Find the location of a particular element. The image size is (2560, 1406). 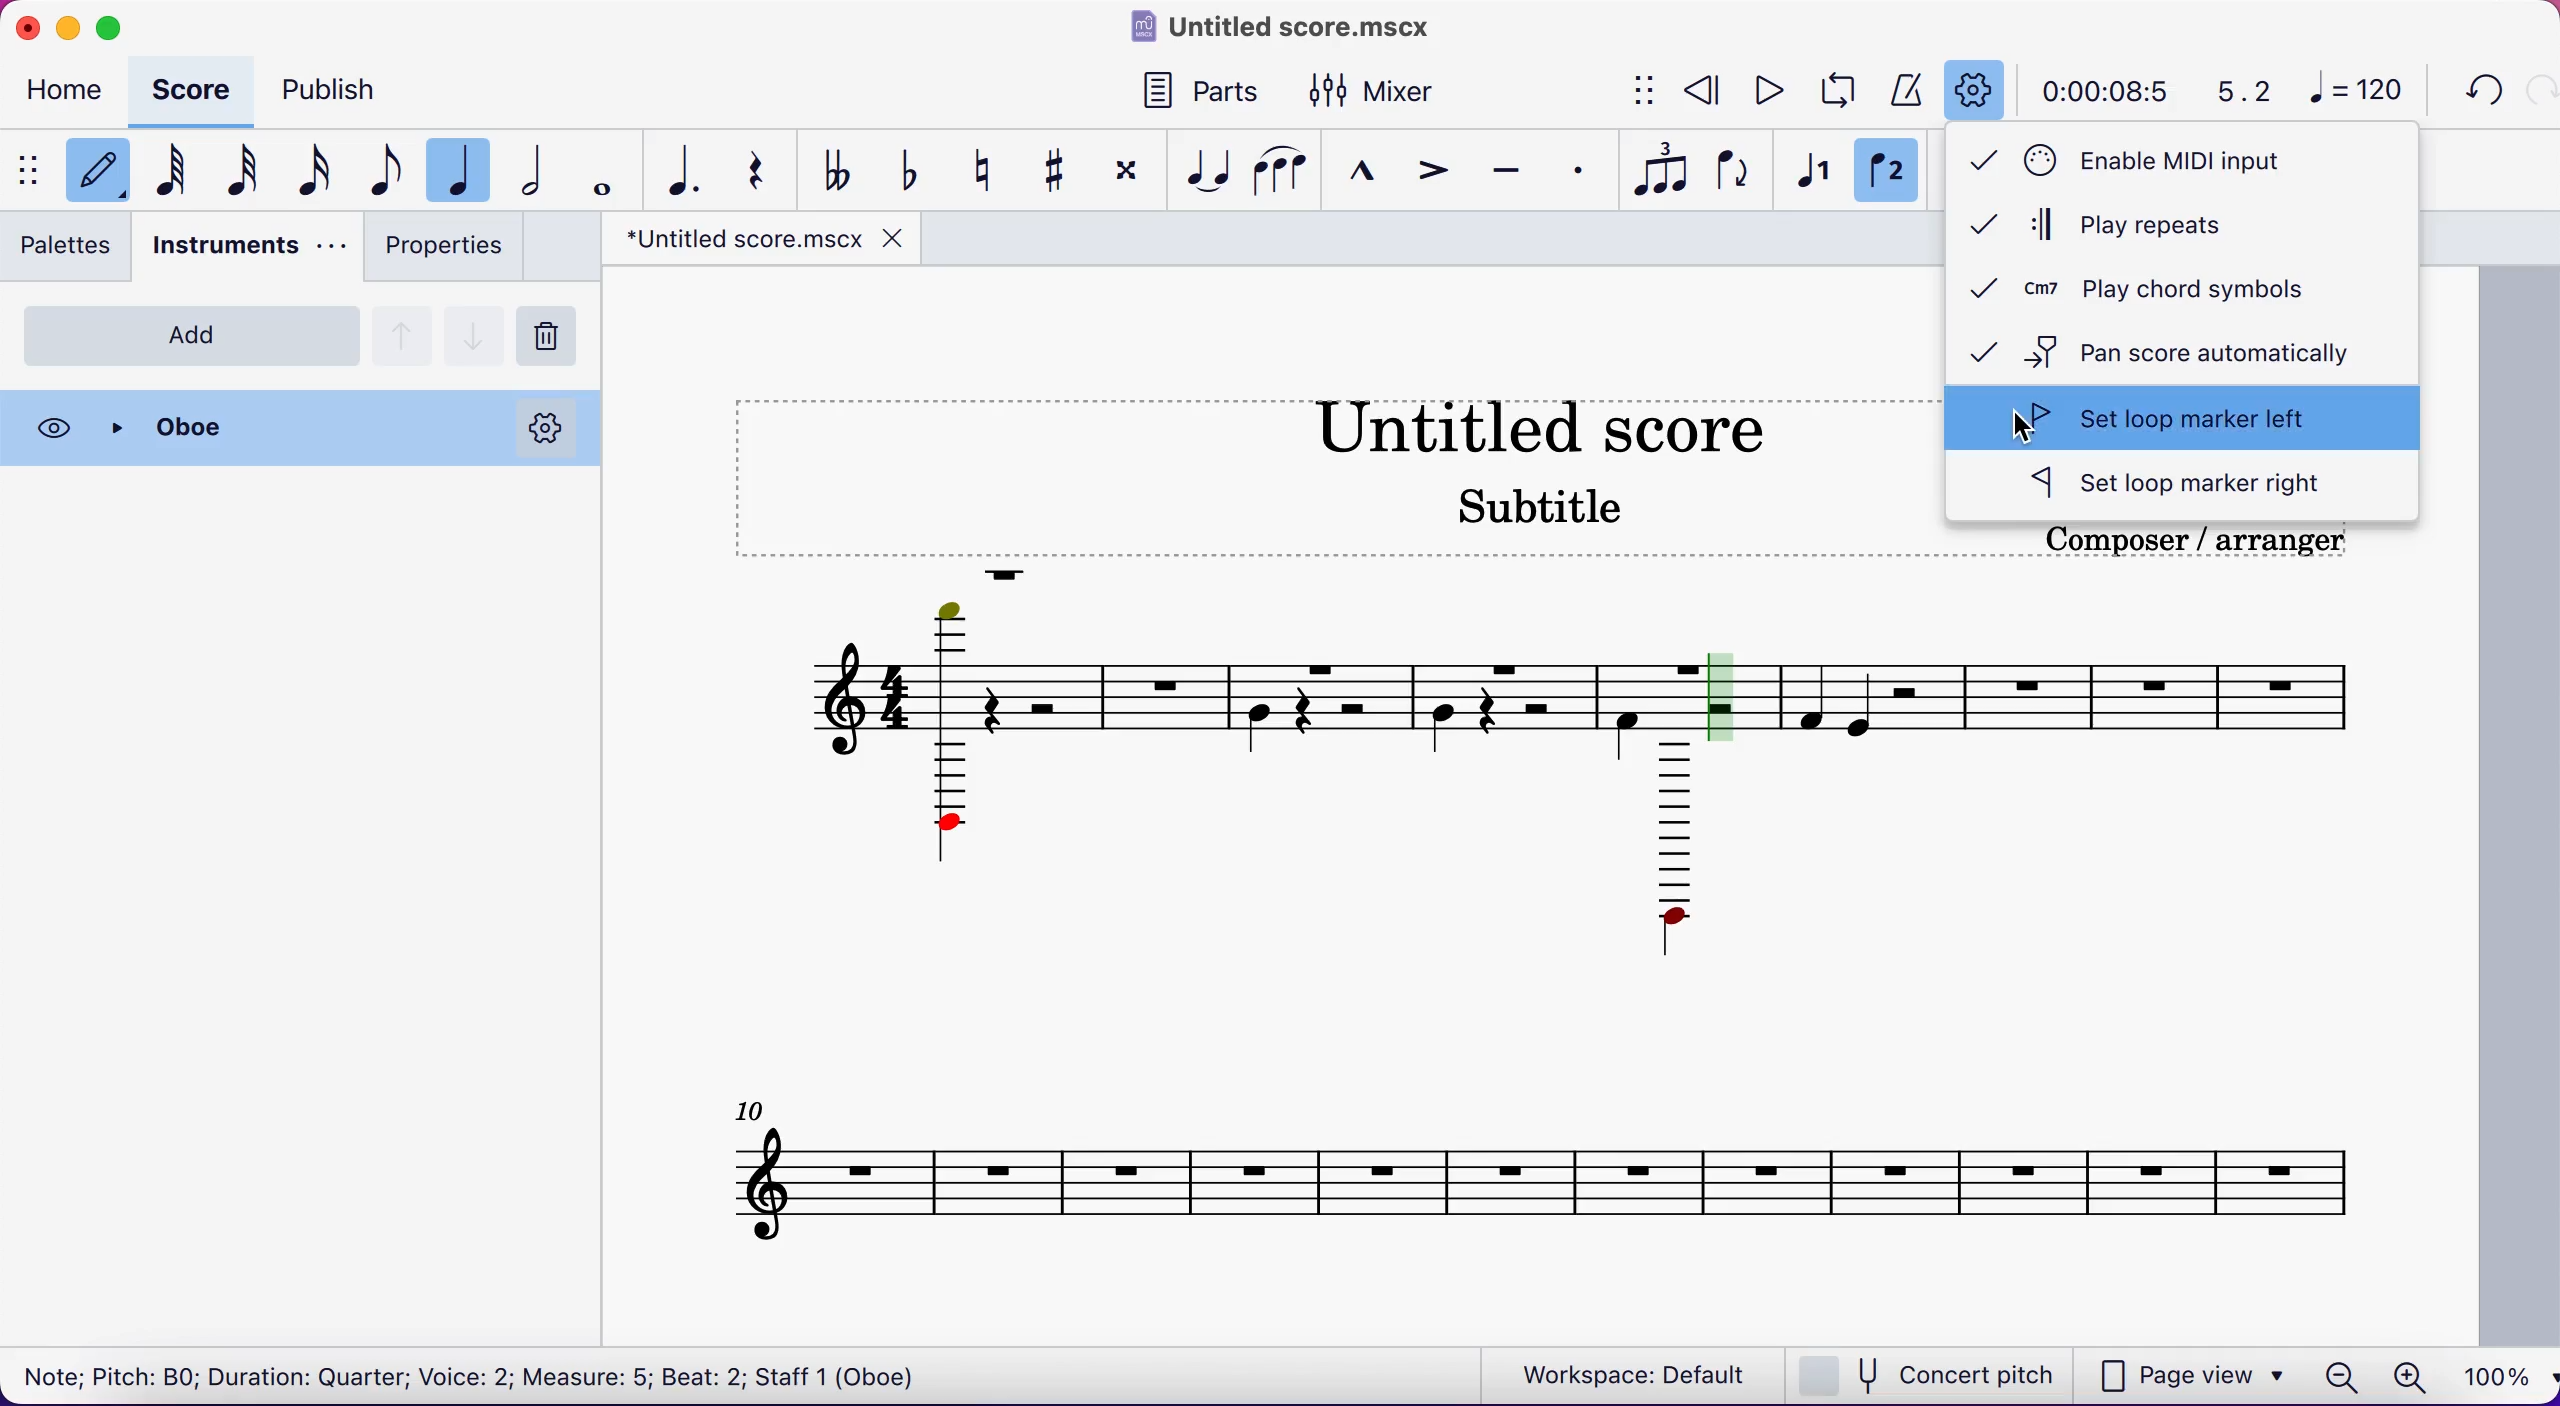

Playback setup is located at coordinates (1976, 90).